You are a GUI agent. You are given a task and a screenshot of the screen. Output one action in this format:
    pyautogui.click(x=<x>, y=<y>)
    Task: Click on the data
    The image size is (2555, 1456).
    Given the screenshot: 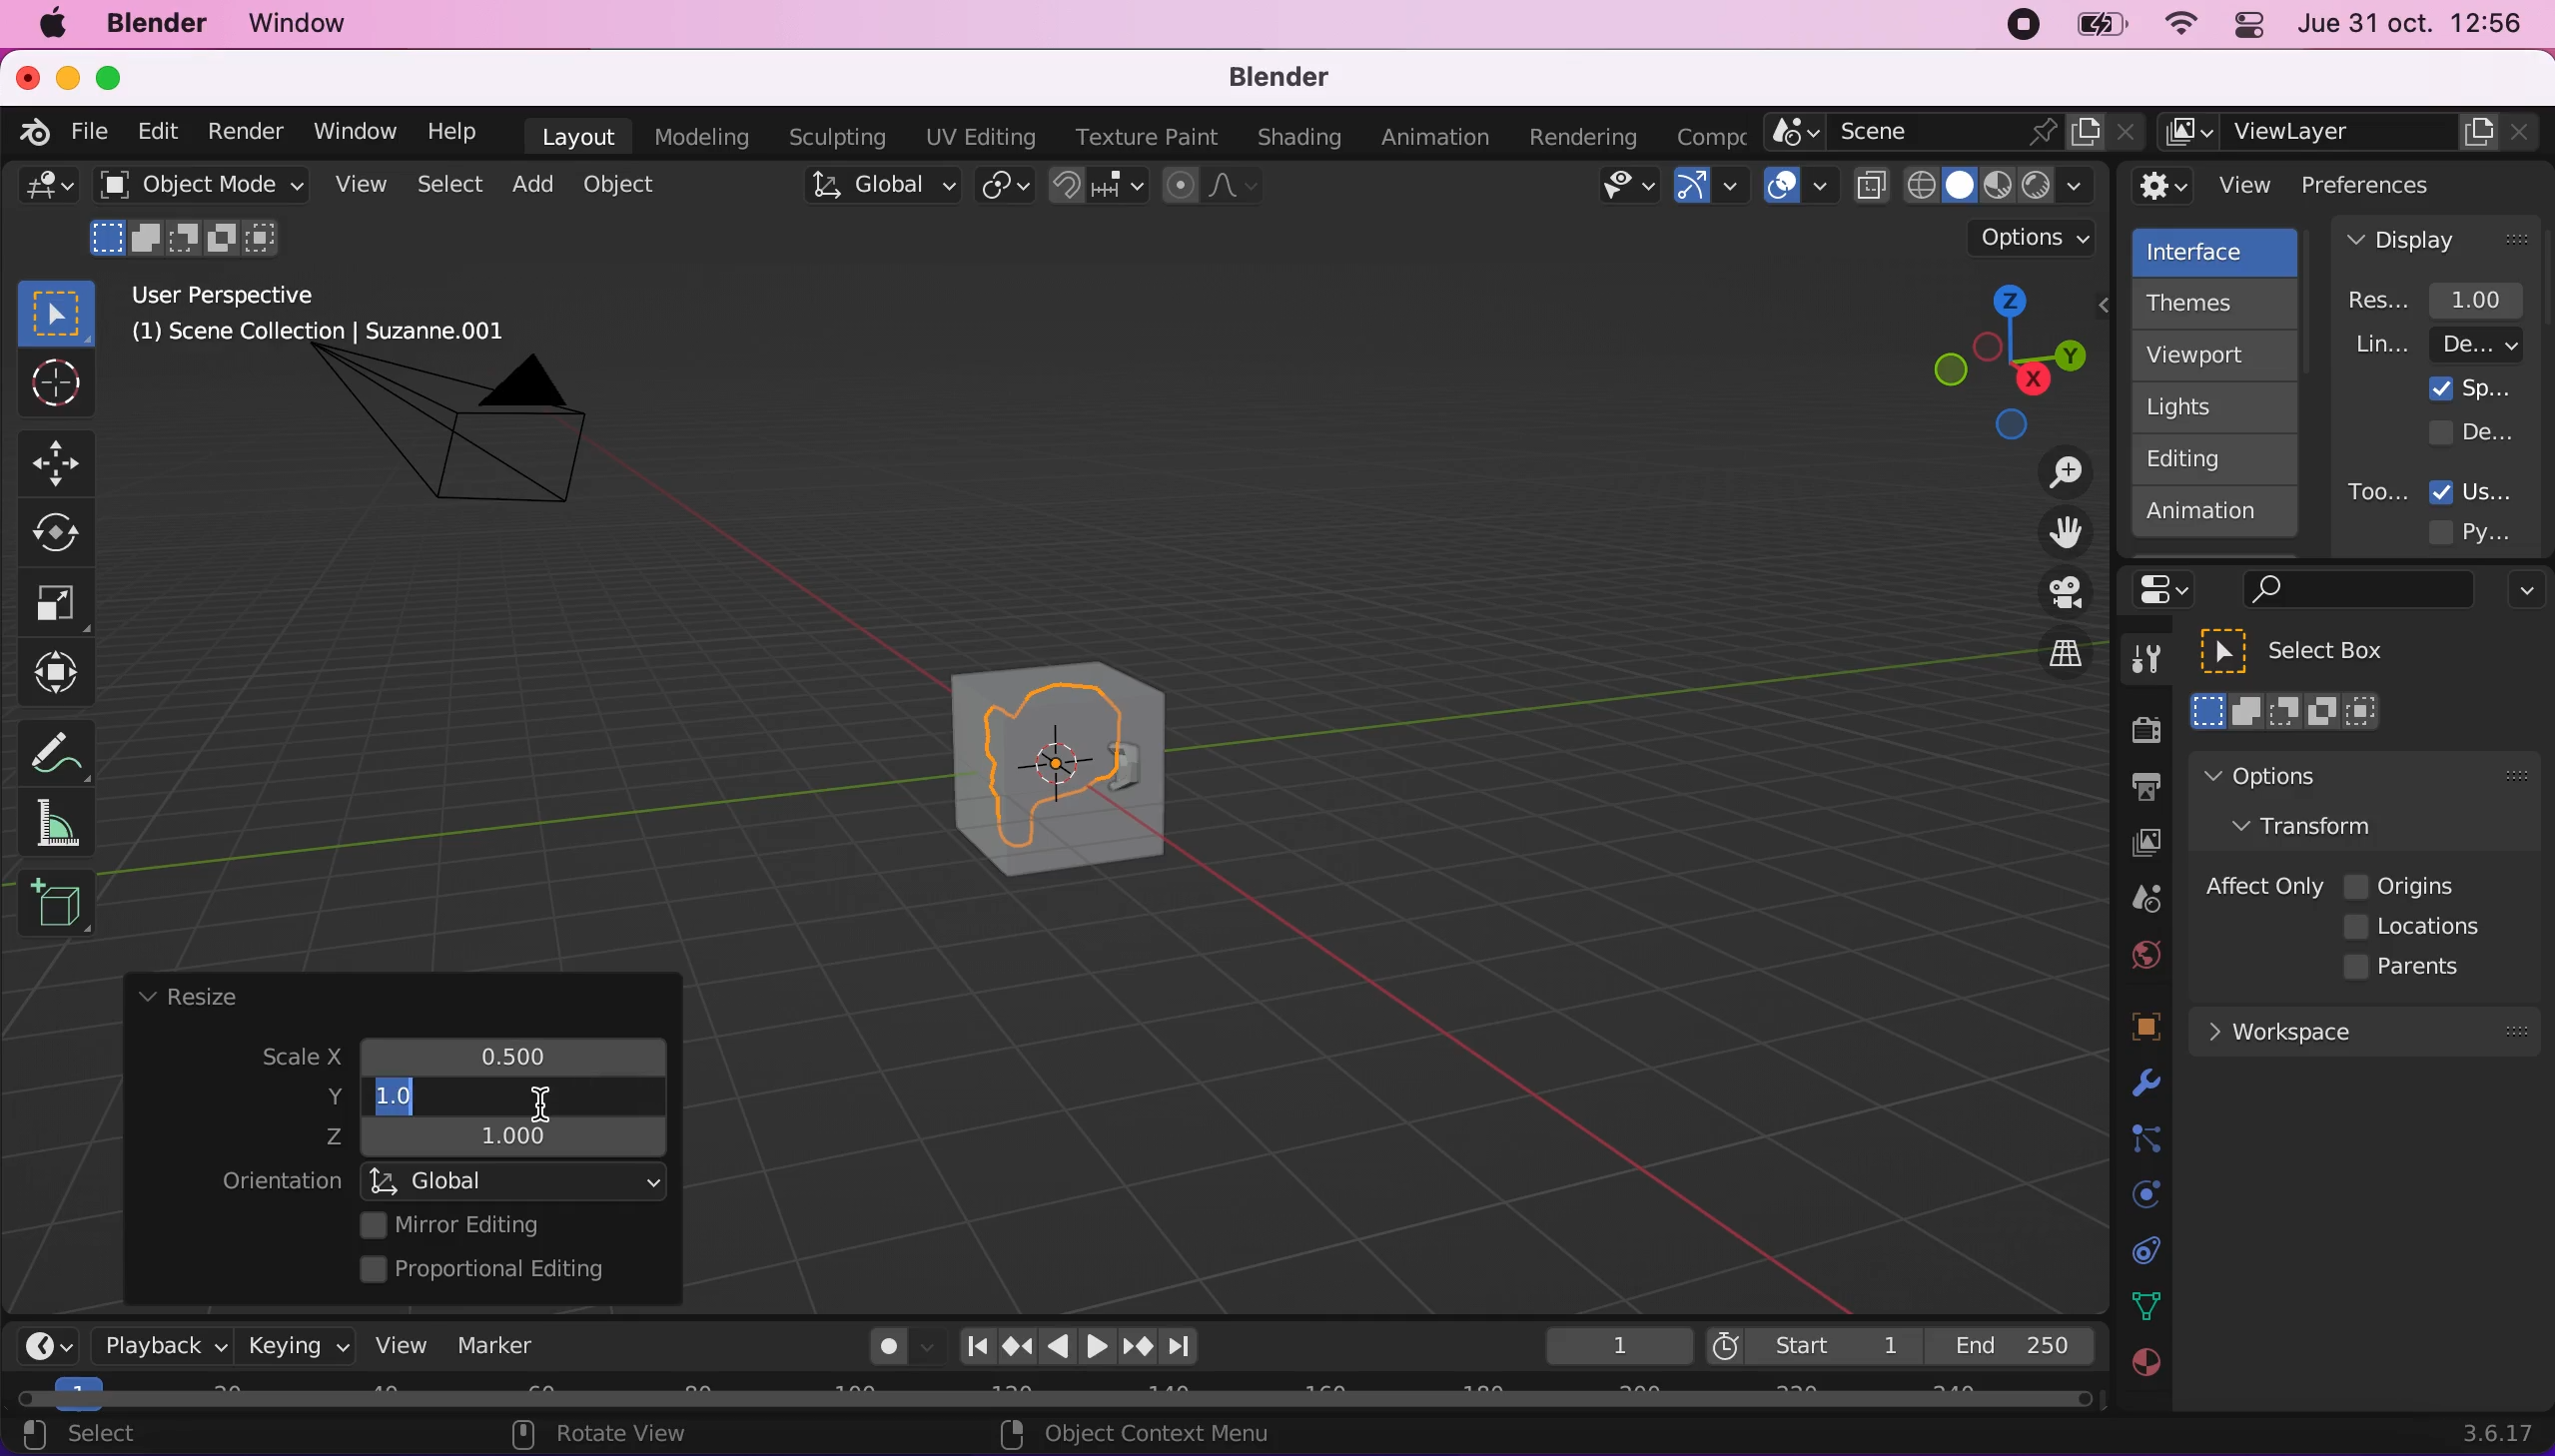 What is the action you would take?
    pyautogui.click(x=2141, y=1304)
    